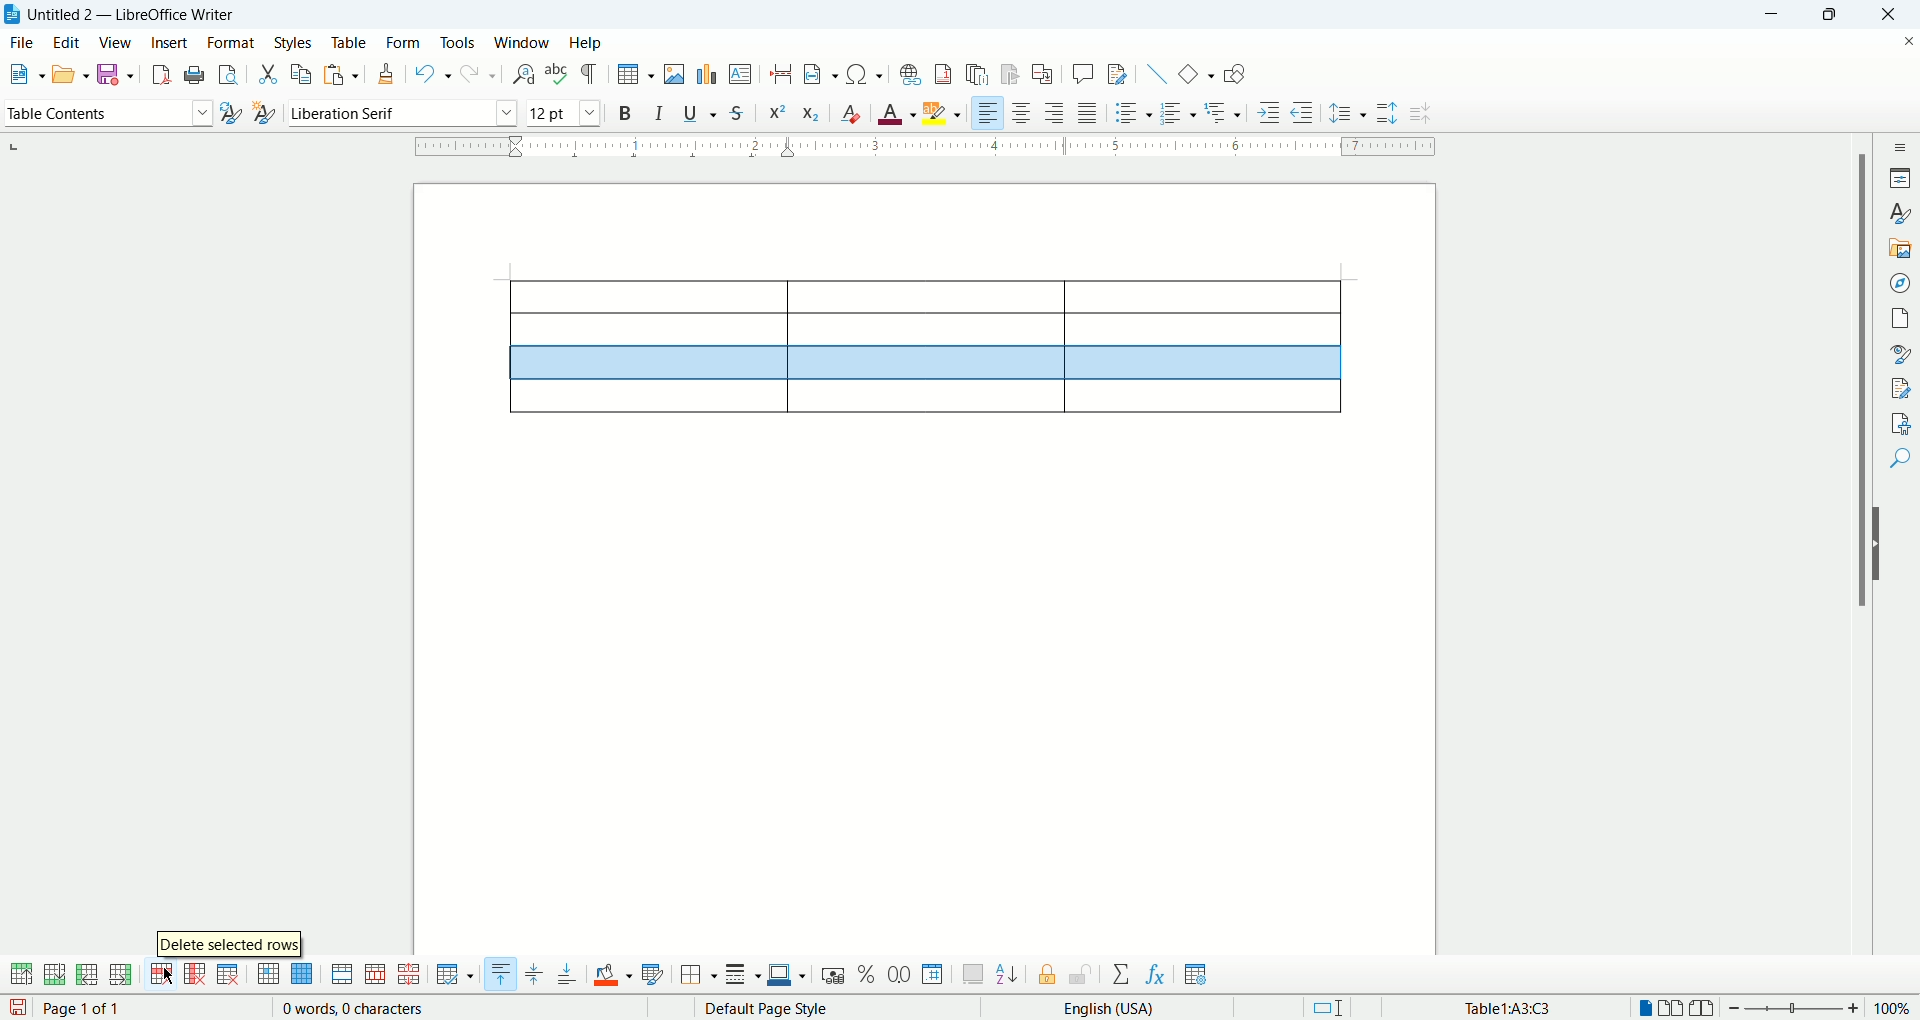  What do you see at coordinates (1386, 115) in the screenshot?
I see `increase line spacing` at bounding box center [1386, 115].